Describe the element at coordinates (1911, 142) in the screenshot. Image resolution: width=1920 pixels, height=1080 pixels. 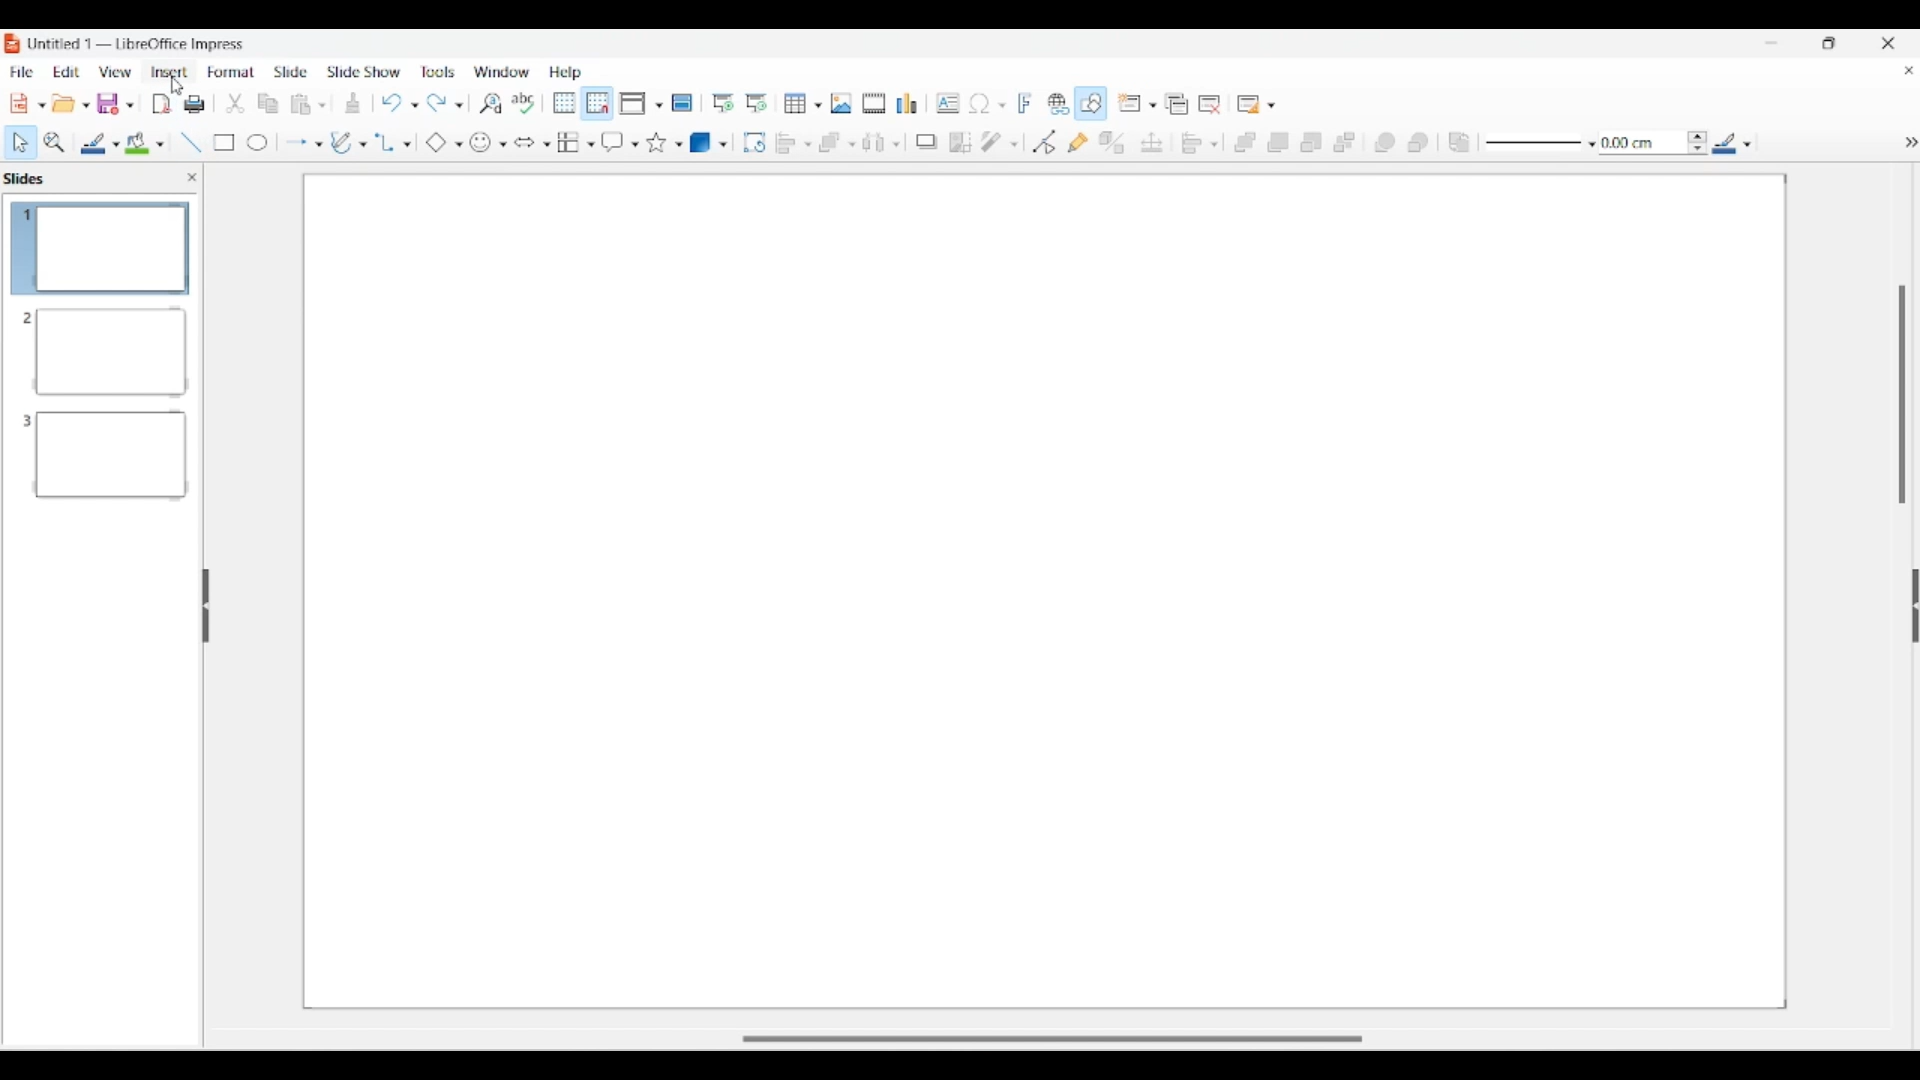
I see `Menu` at that location.